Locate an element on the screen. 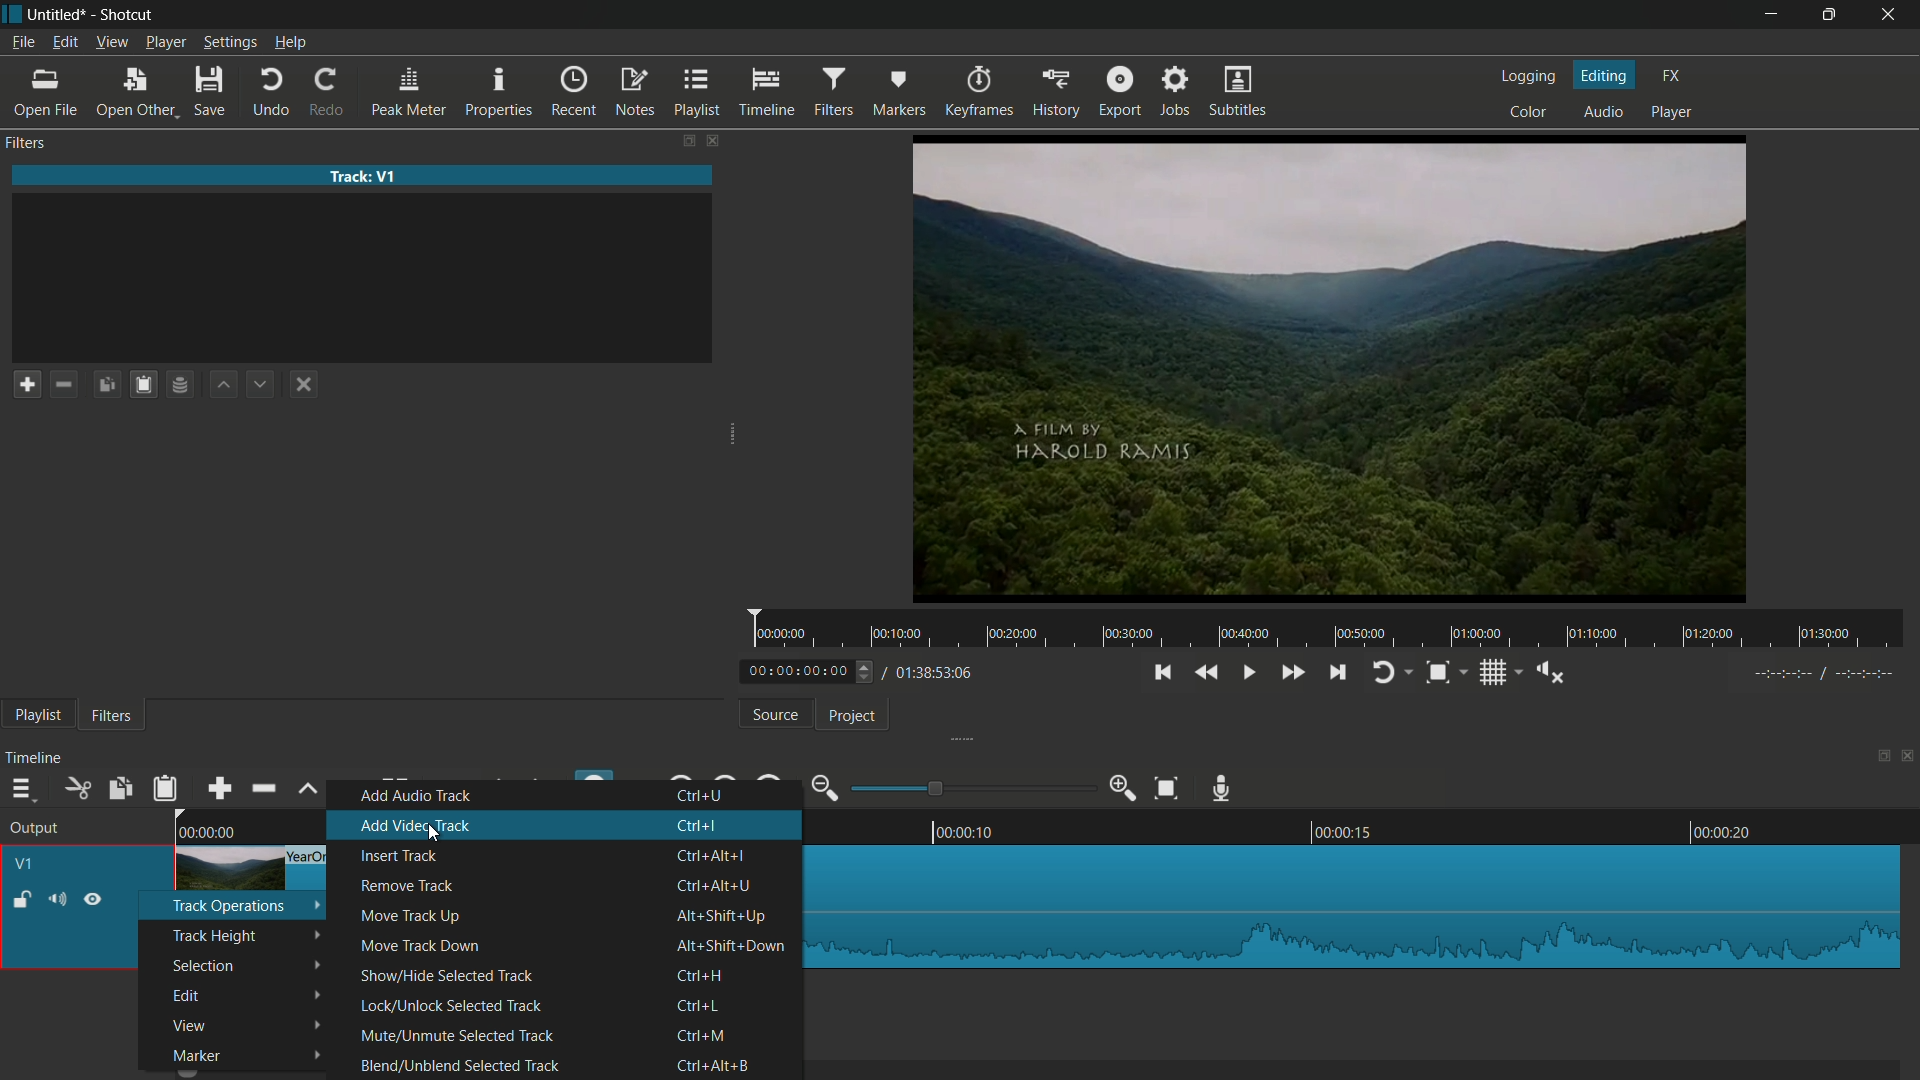 The height and width of the screenshot is (1080, 1920). close filters is located at coordinates (716, 140).